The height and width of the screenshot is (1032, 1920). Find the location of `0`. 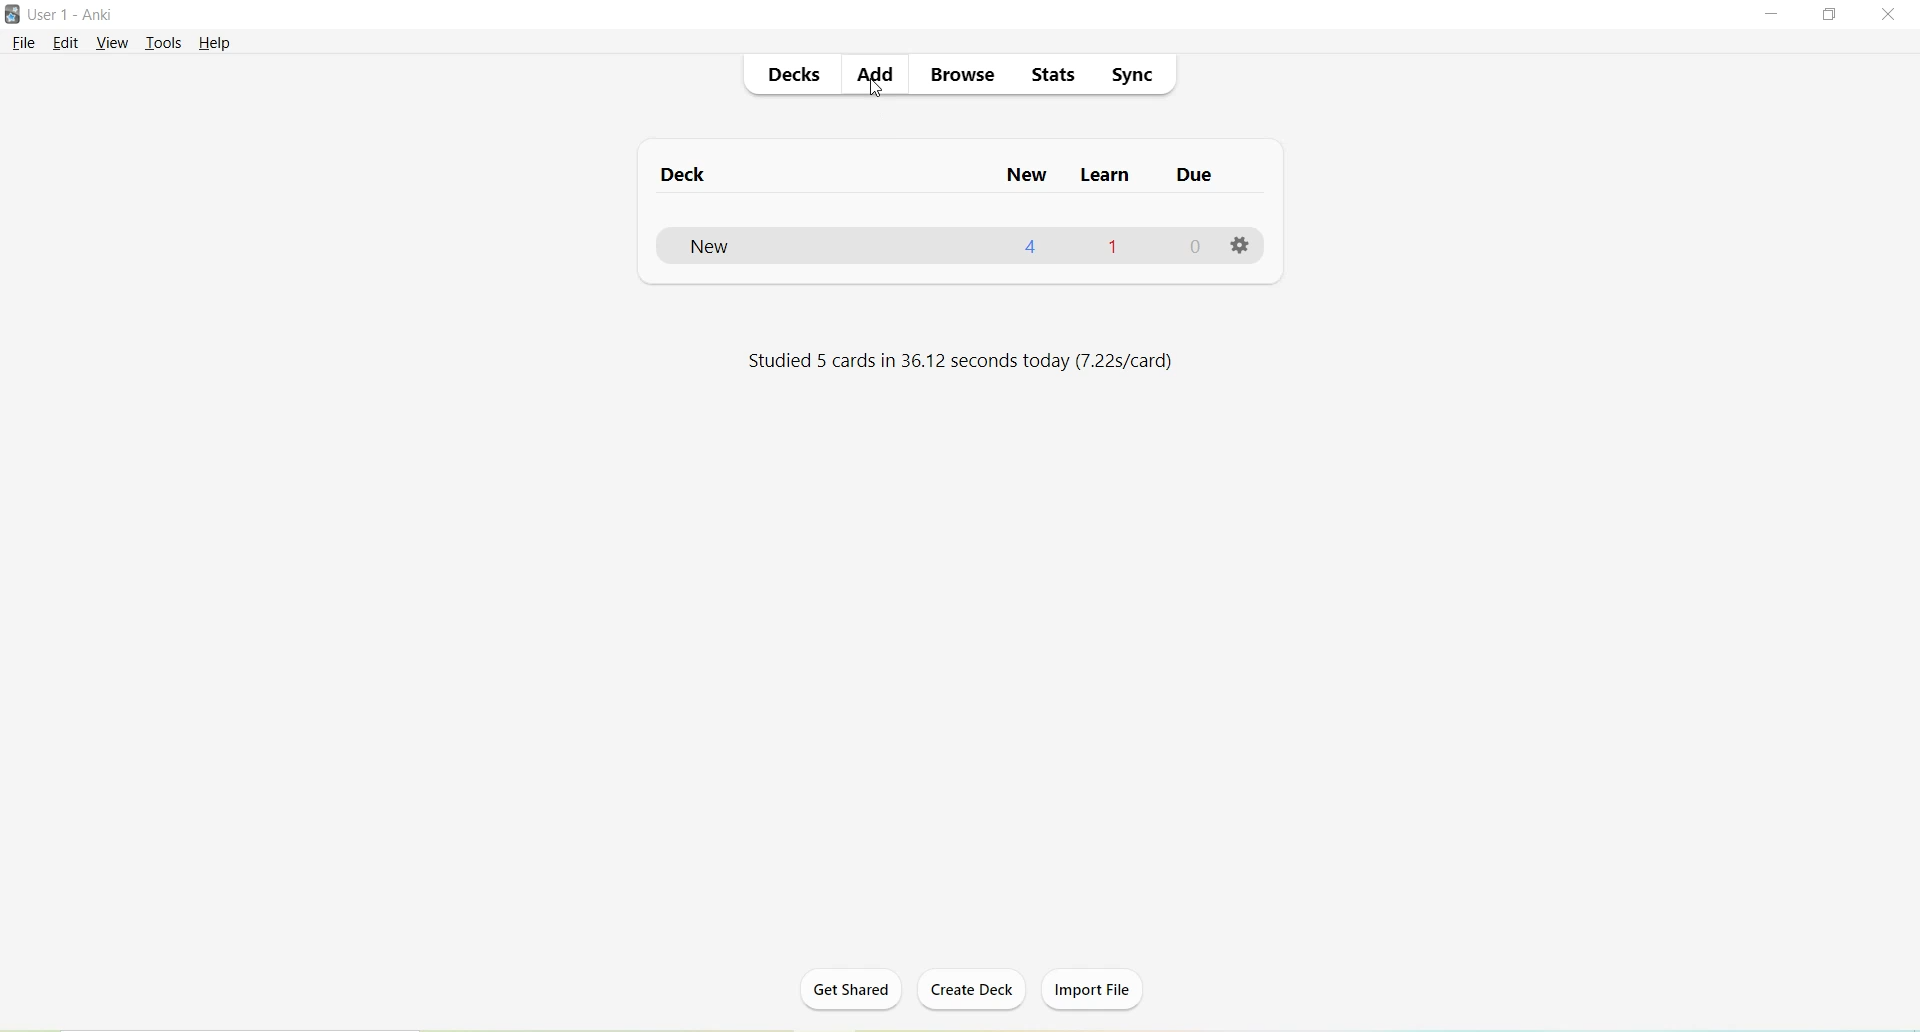

0 is located at coordinates (1195, 247).